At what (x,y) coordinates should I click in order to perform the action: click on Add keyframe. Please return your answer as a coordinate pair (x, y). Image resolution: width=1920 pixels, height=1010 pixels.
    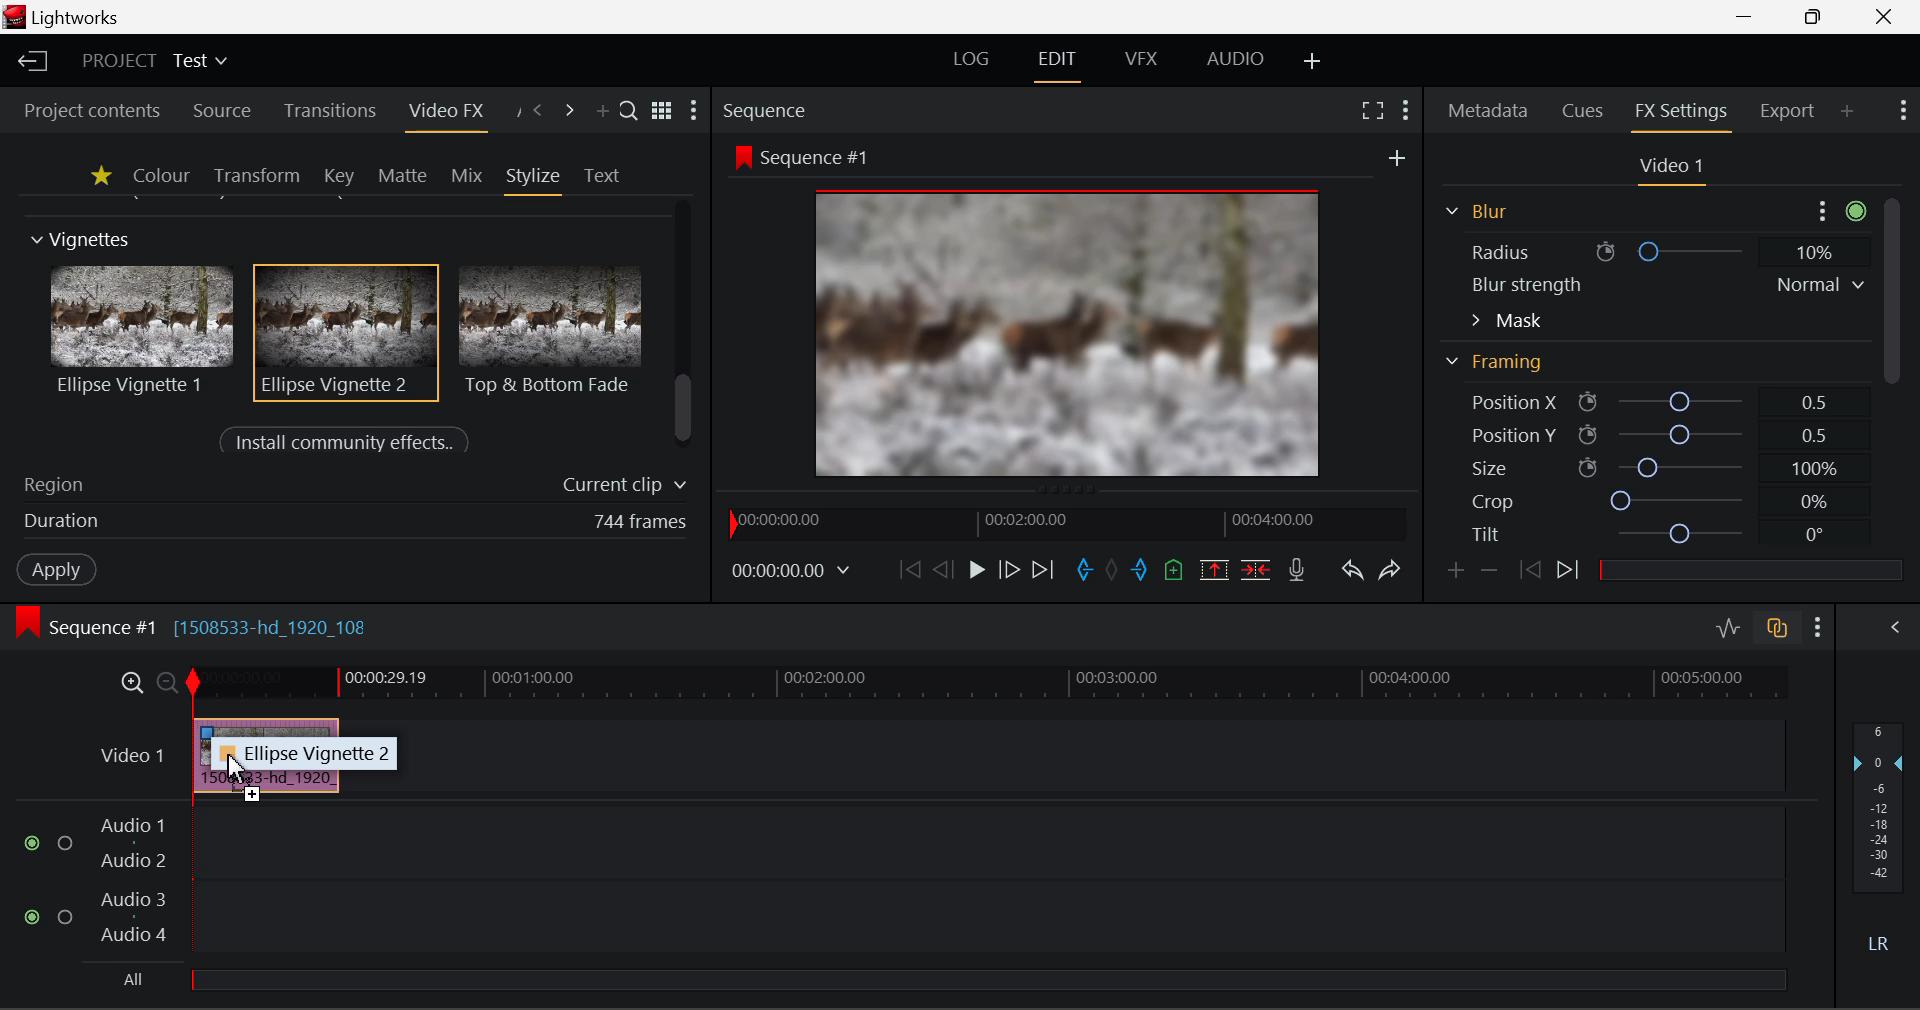
    Looking at the image, I should click on (1454, 571).